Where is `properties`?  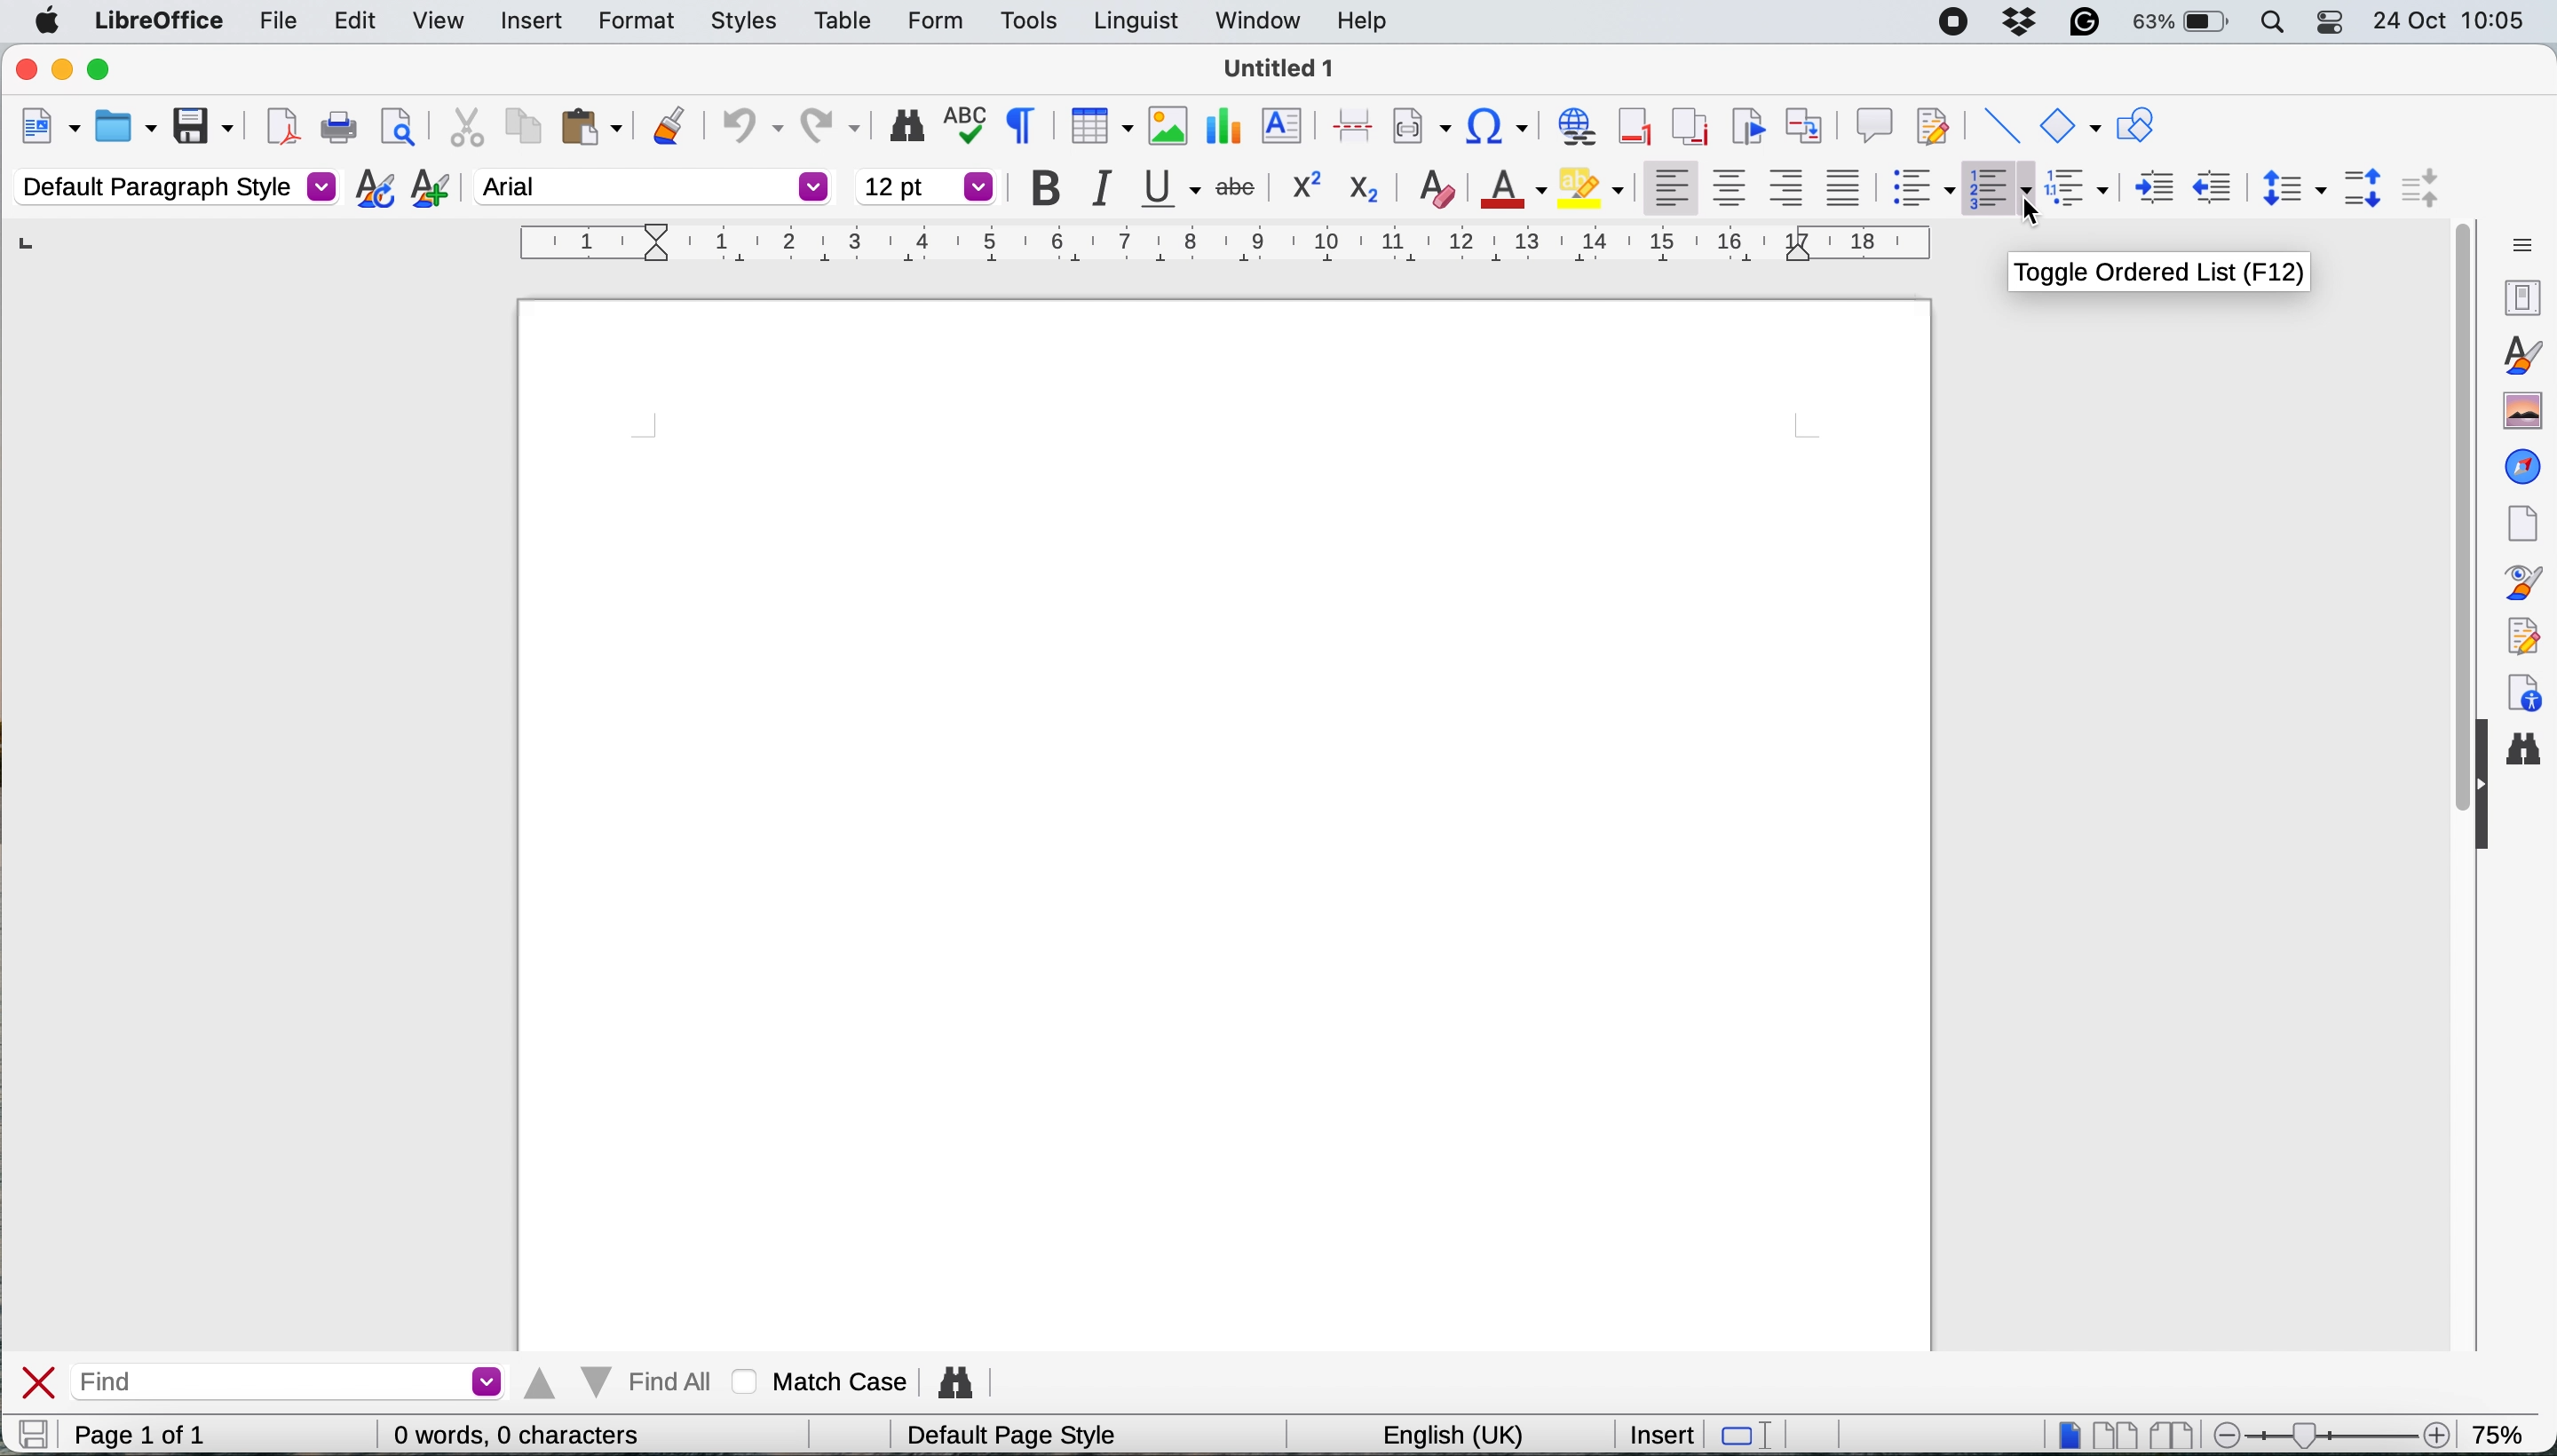 properties is located at coordinates (2513, 295).